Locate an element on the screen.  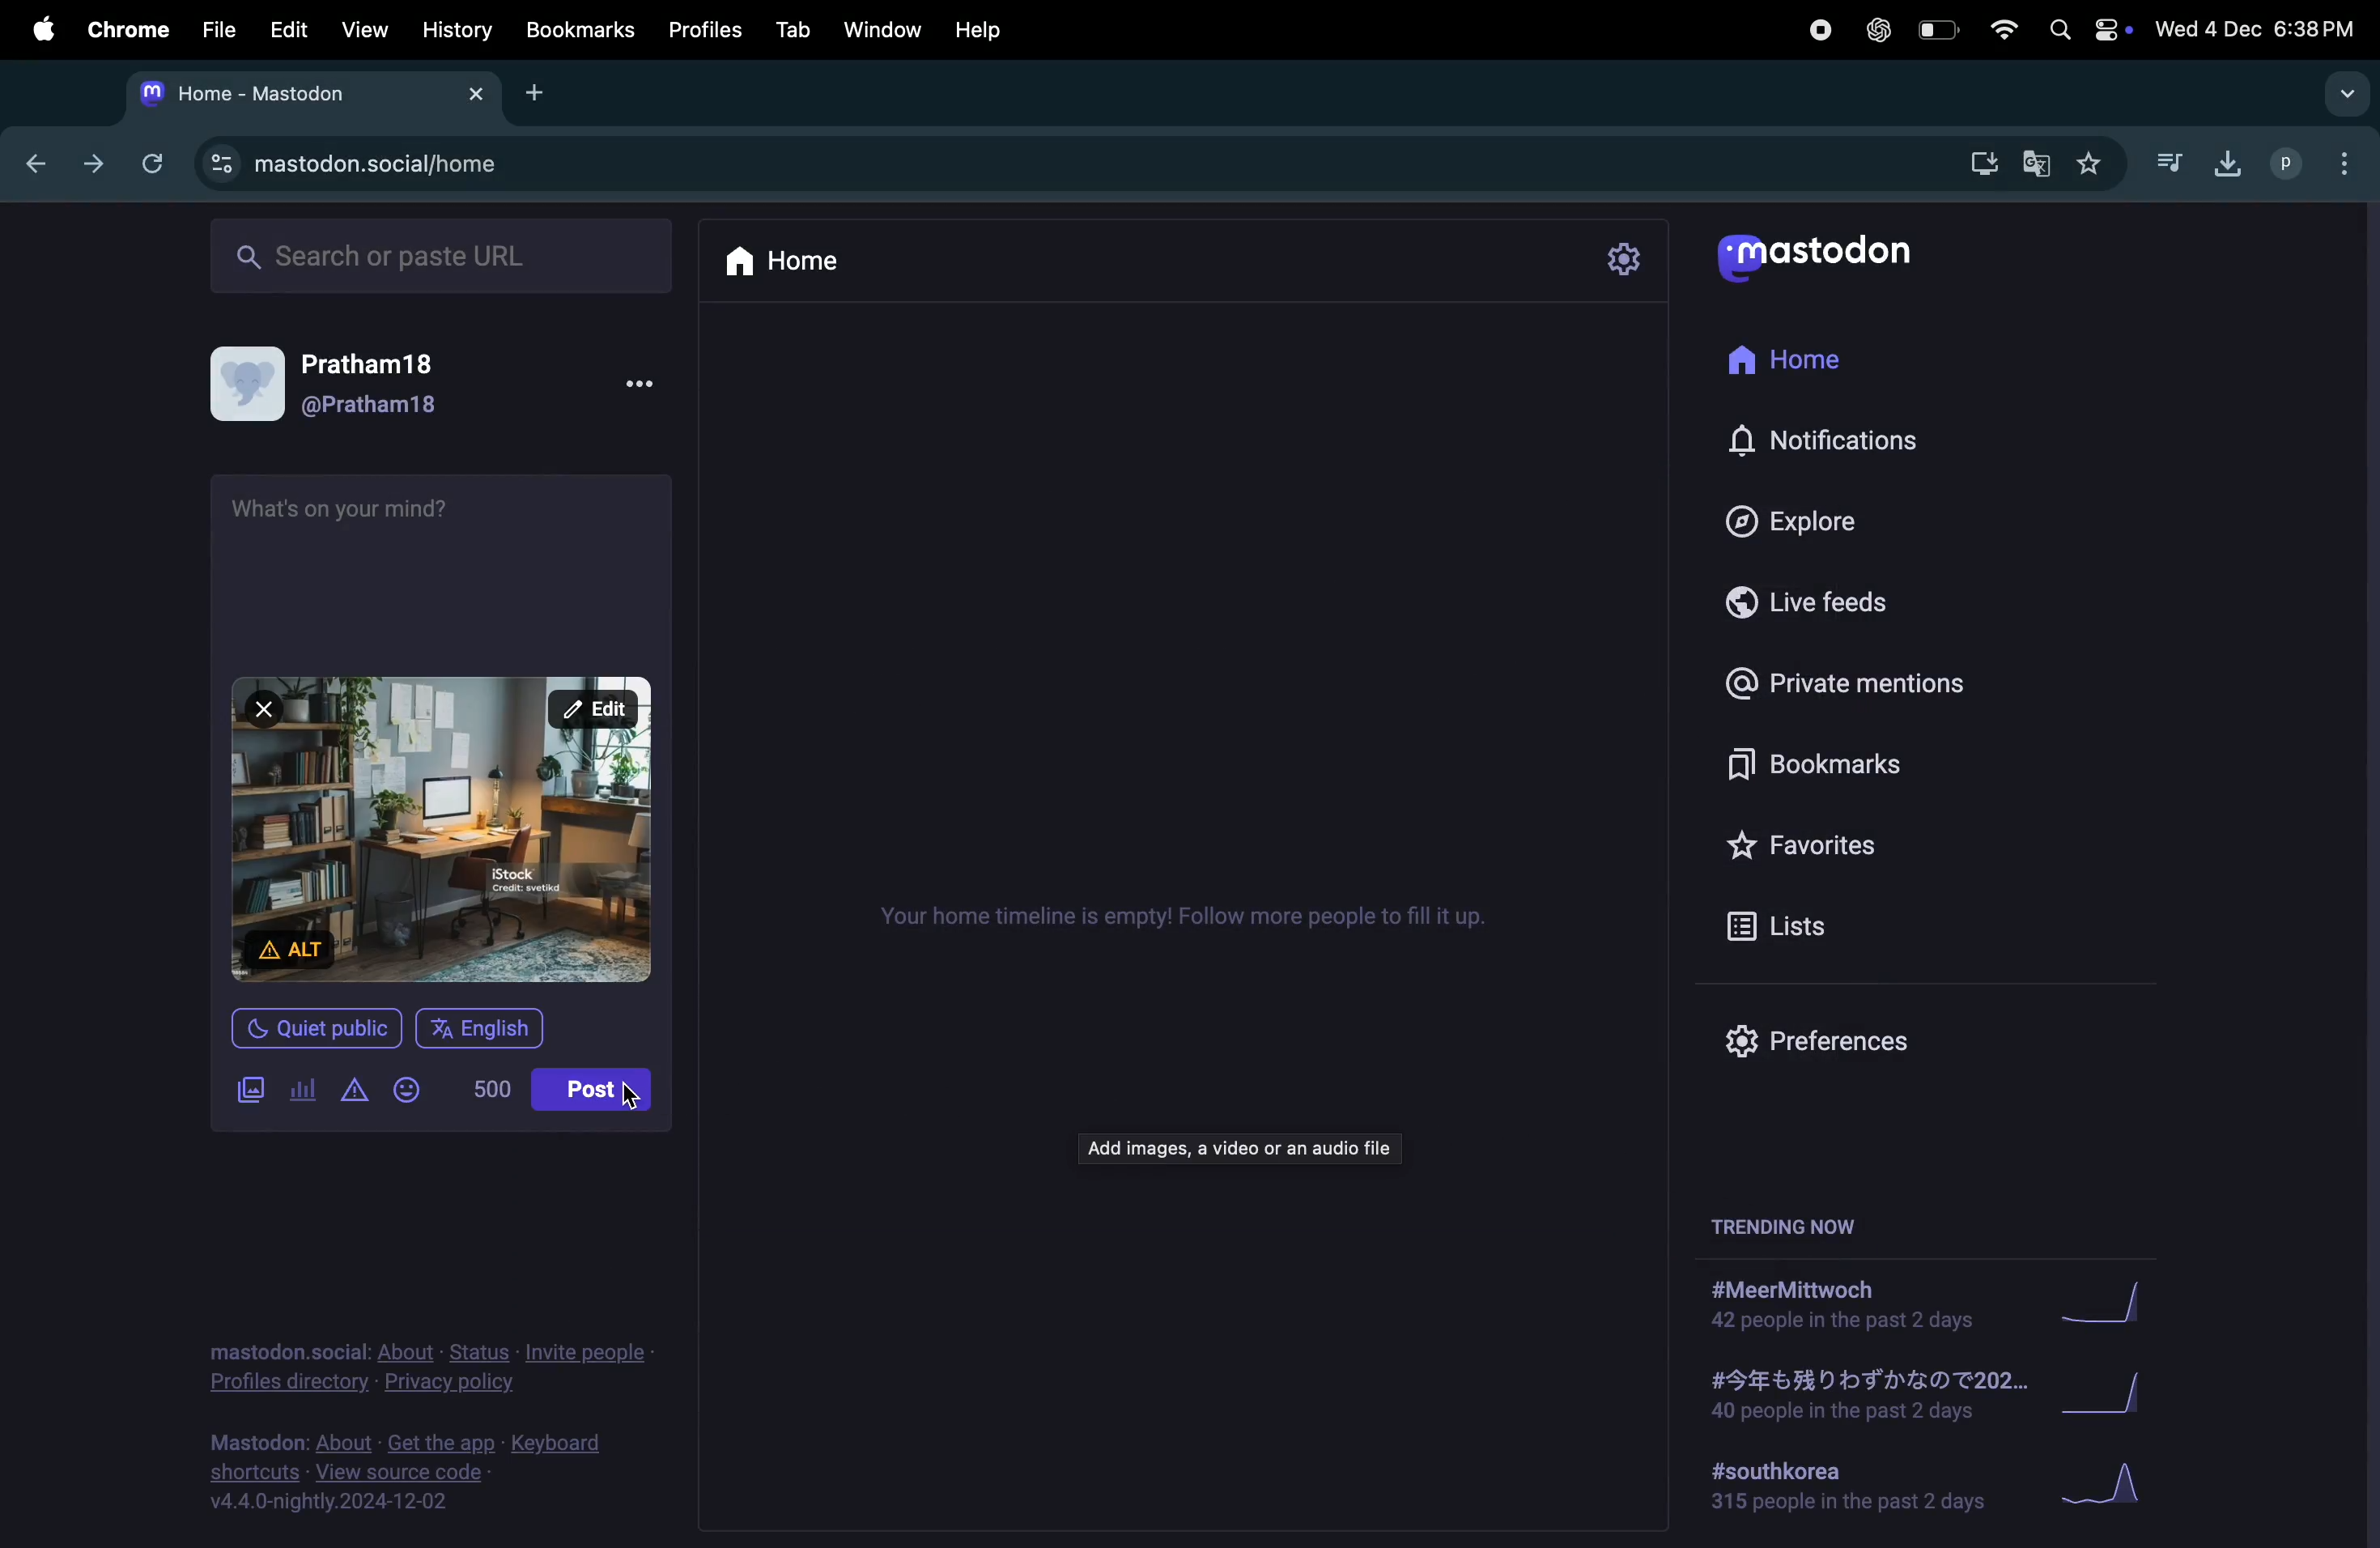
English is located at coordinates (485, 1025).